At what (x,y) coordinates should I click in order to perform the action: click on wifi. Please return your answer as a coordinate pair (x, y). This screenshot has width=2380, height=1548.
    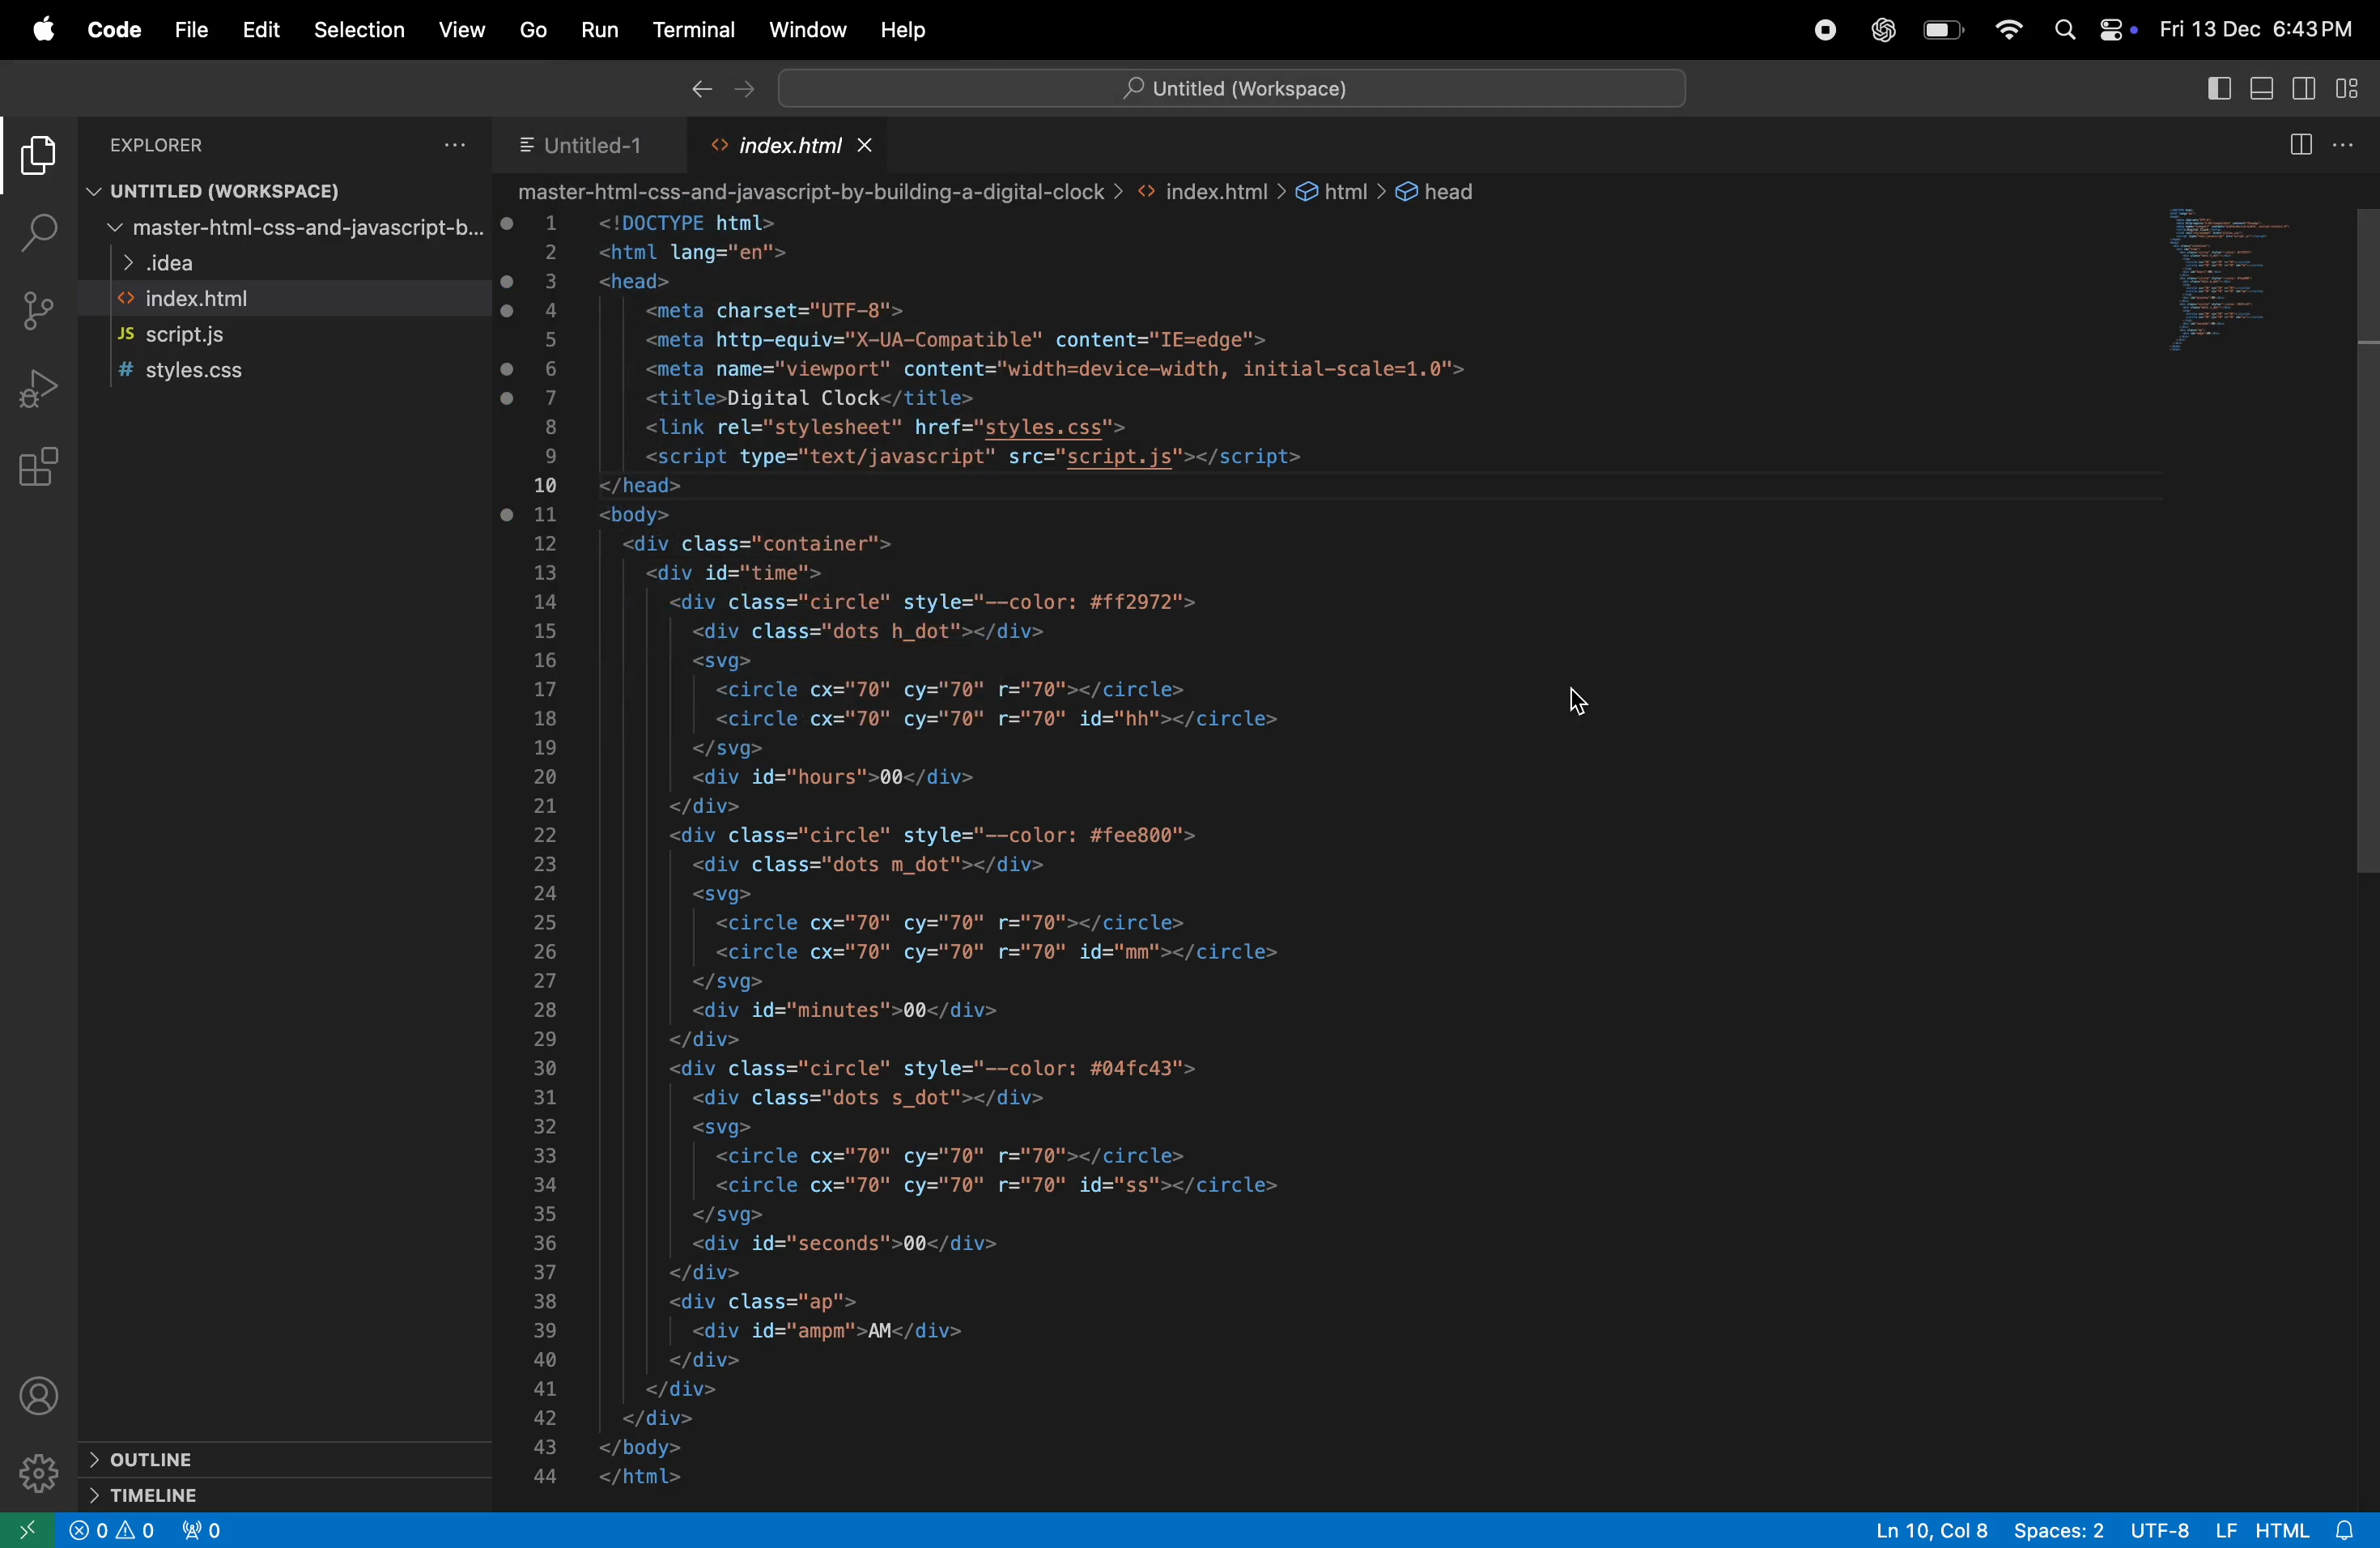
    Looking at the image, I should click on (2010, 30).